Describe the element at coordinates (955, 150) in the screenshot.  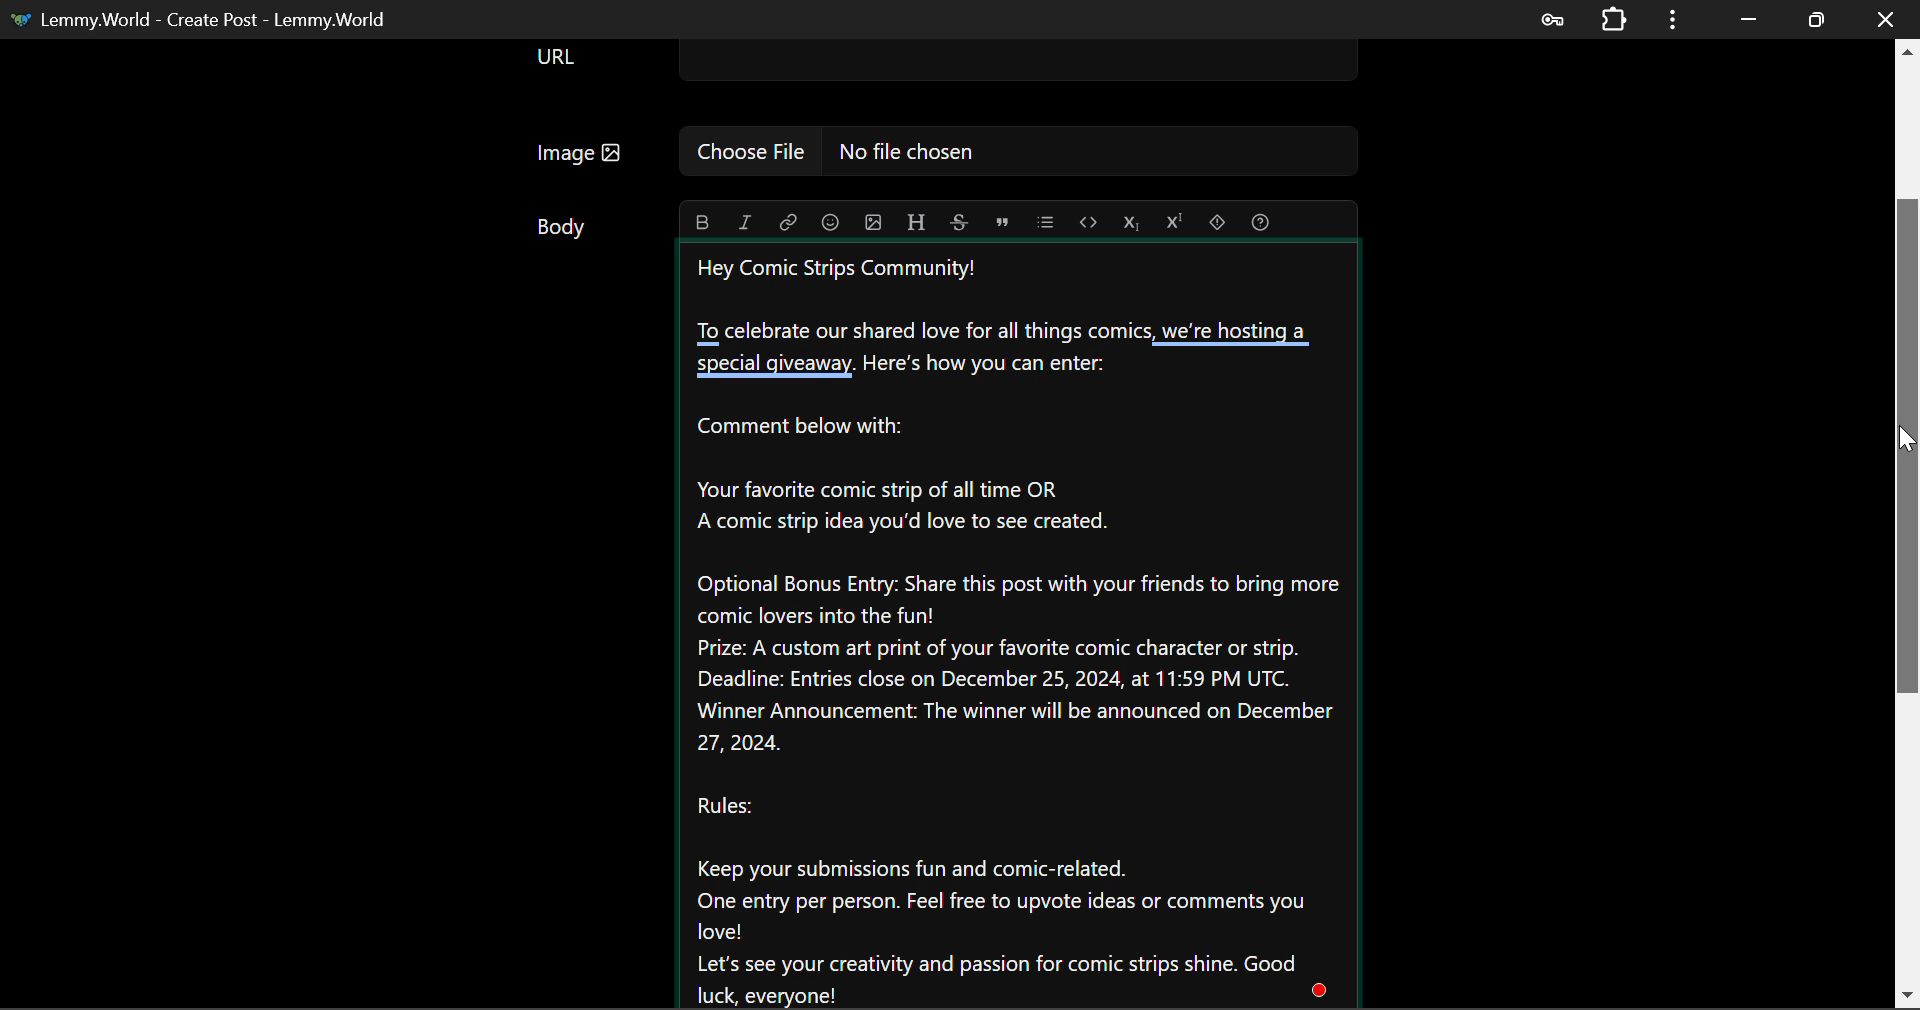
I see `Image: No file chosen` at that location.